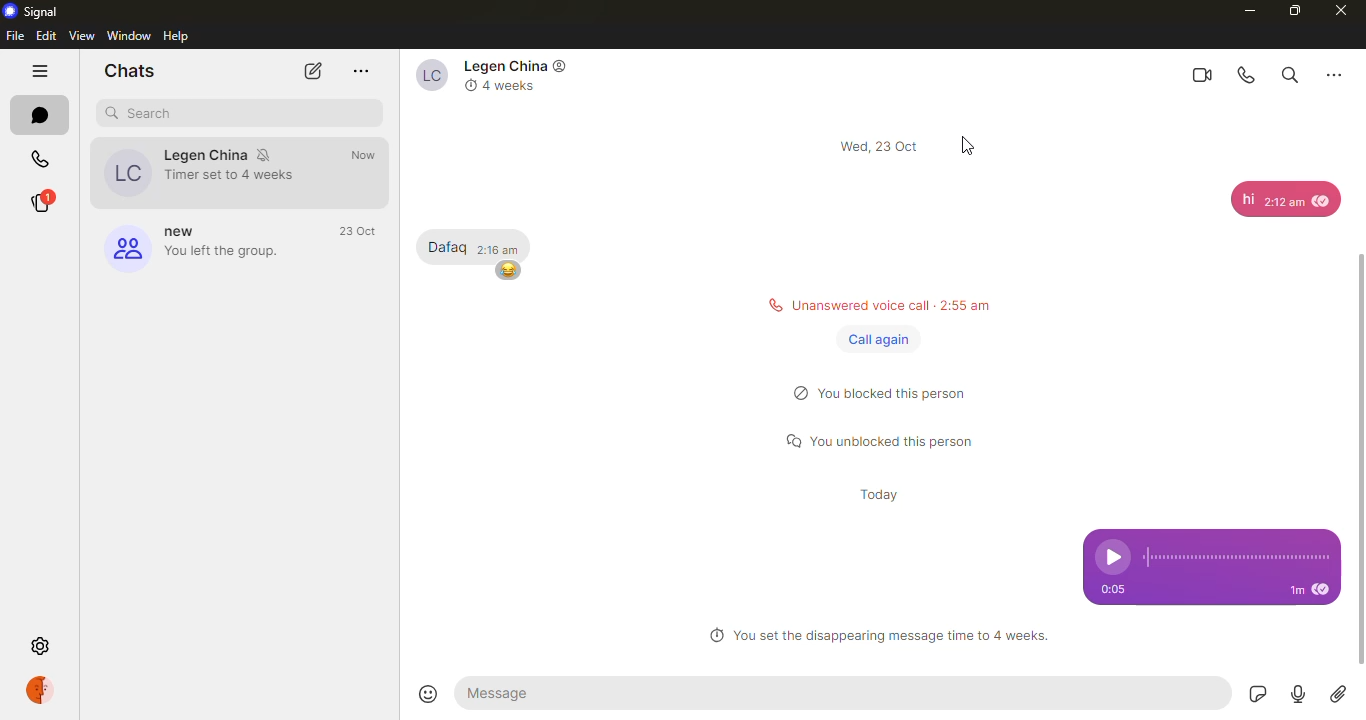 This screenshot has height=720, width=1366. Describe the element at coordinates (875, 337) in the screenshot. I see `call again` at that location.